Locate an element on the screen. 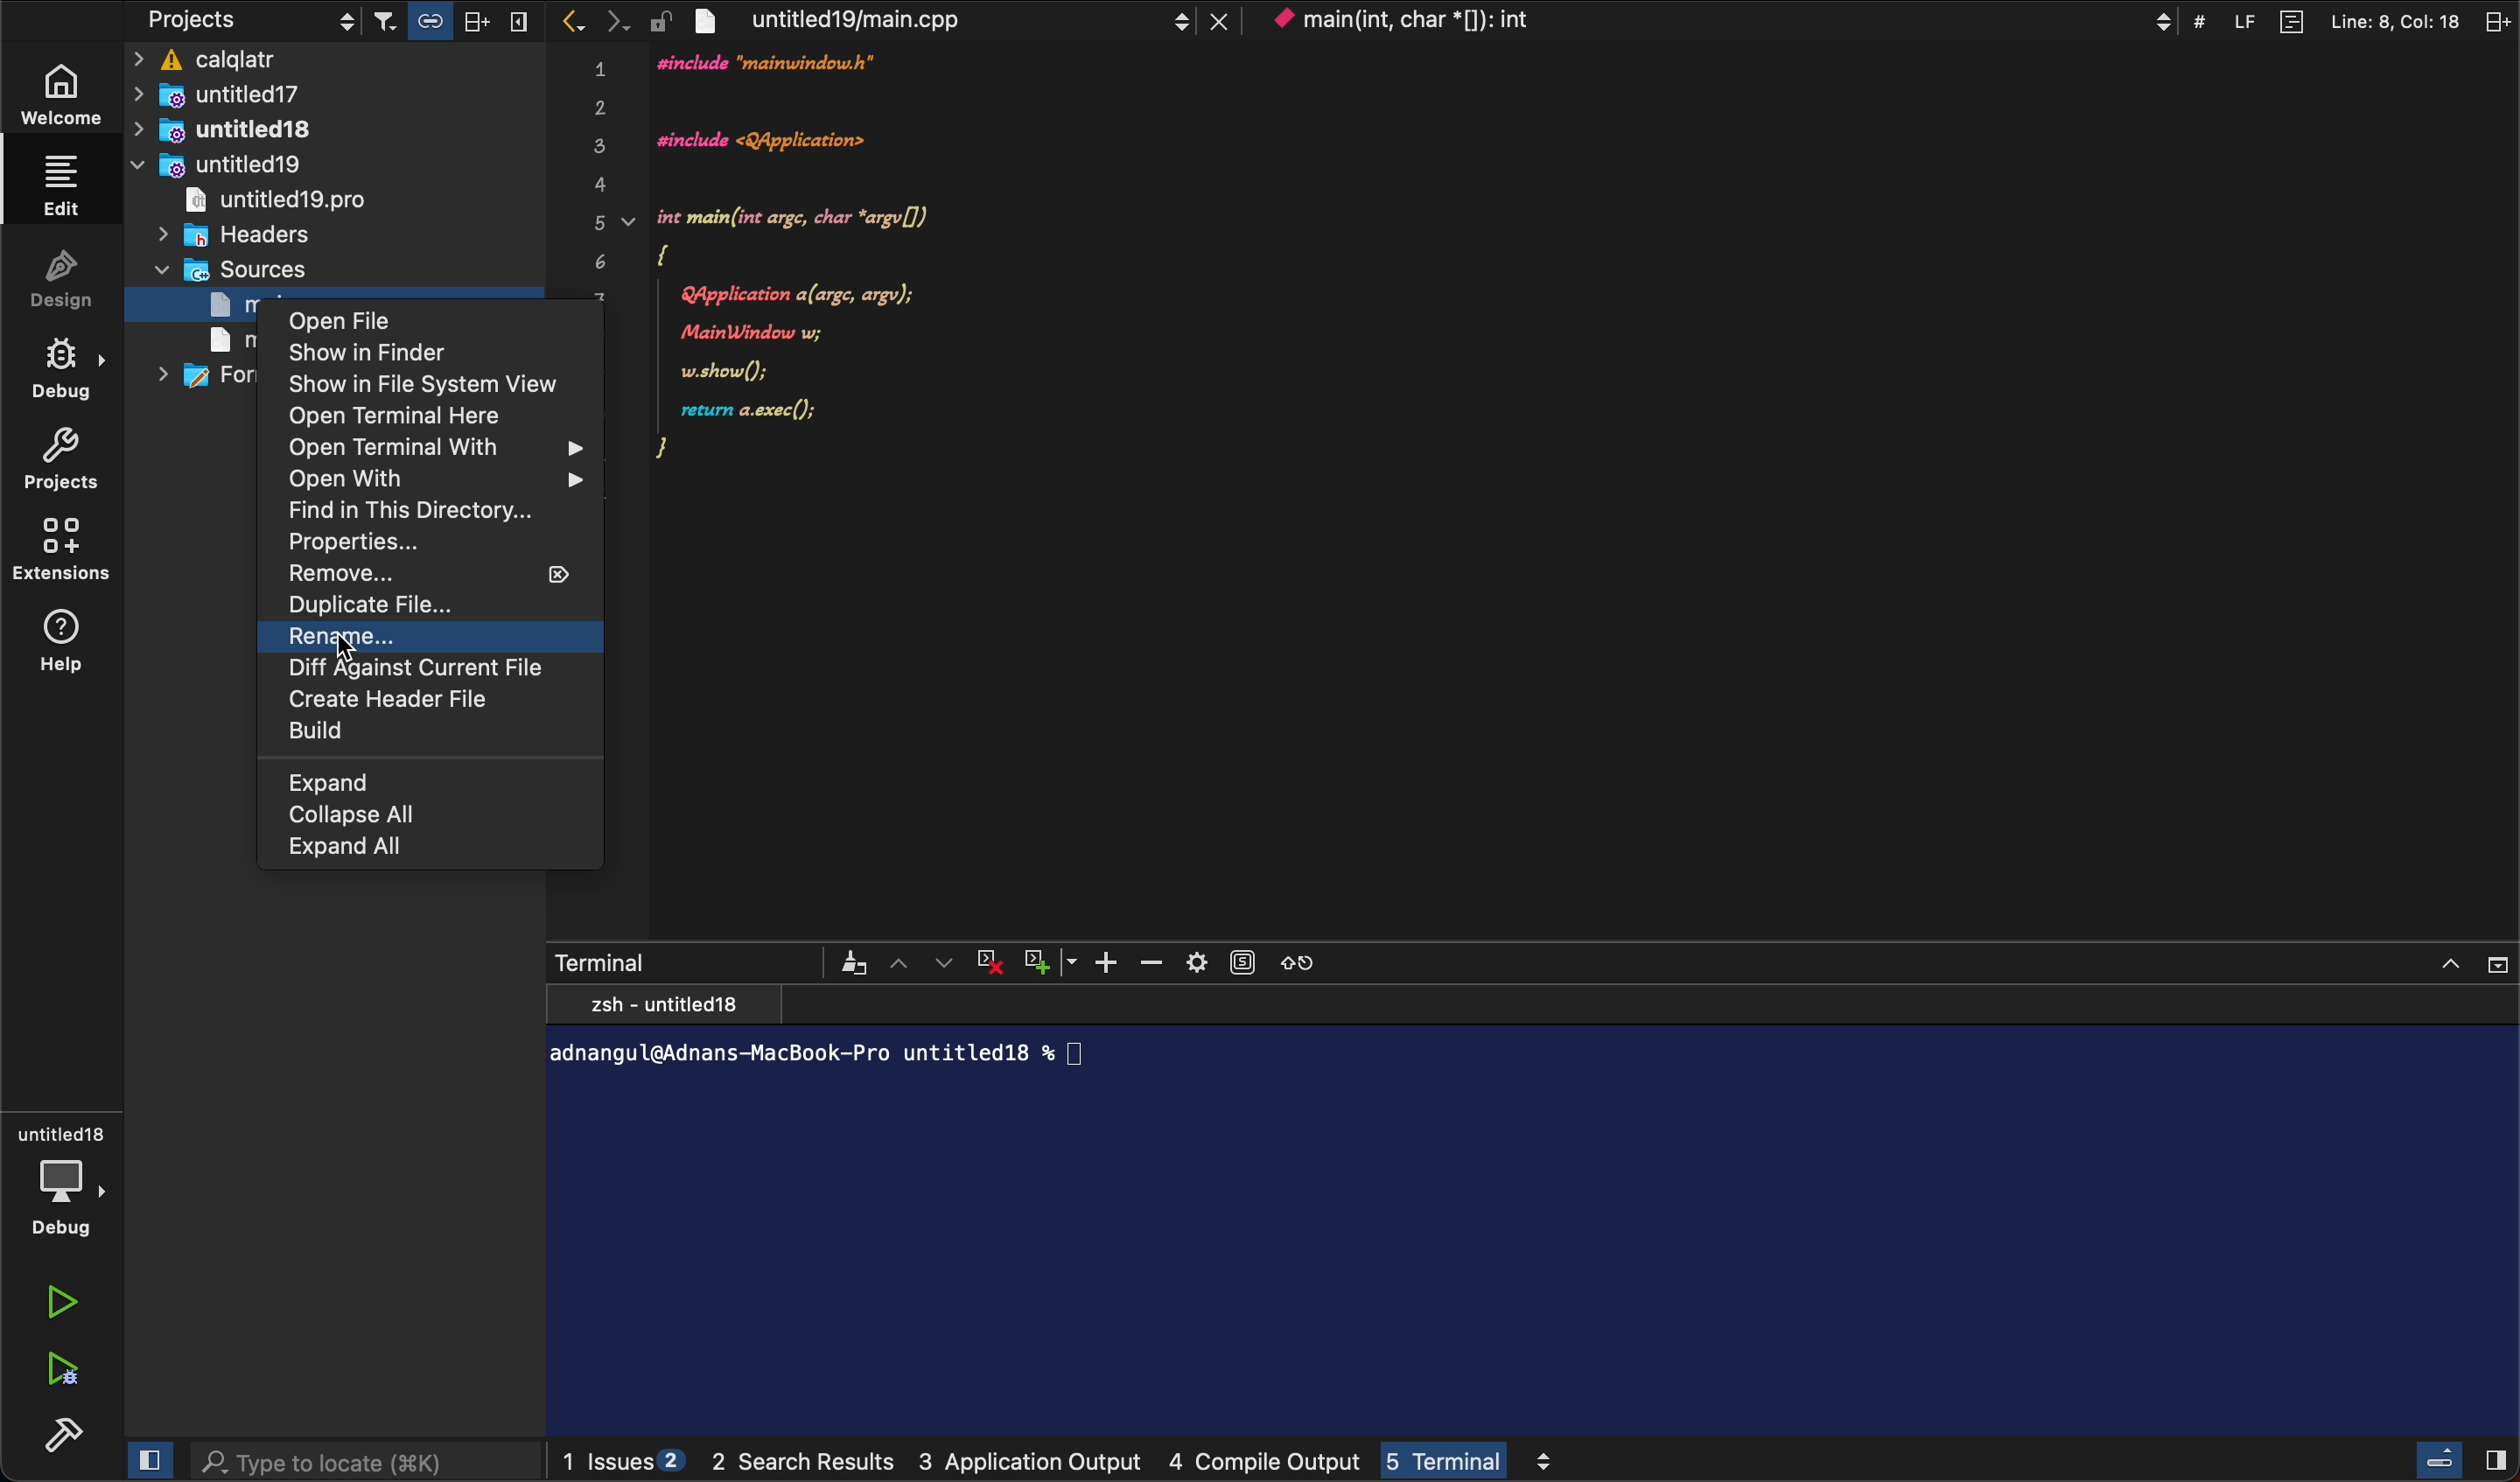 The width and height of the screenshot is (2520, 1482). forms is located at coordinates (204, 376).